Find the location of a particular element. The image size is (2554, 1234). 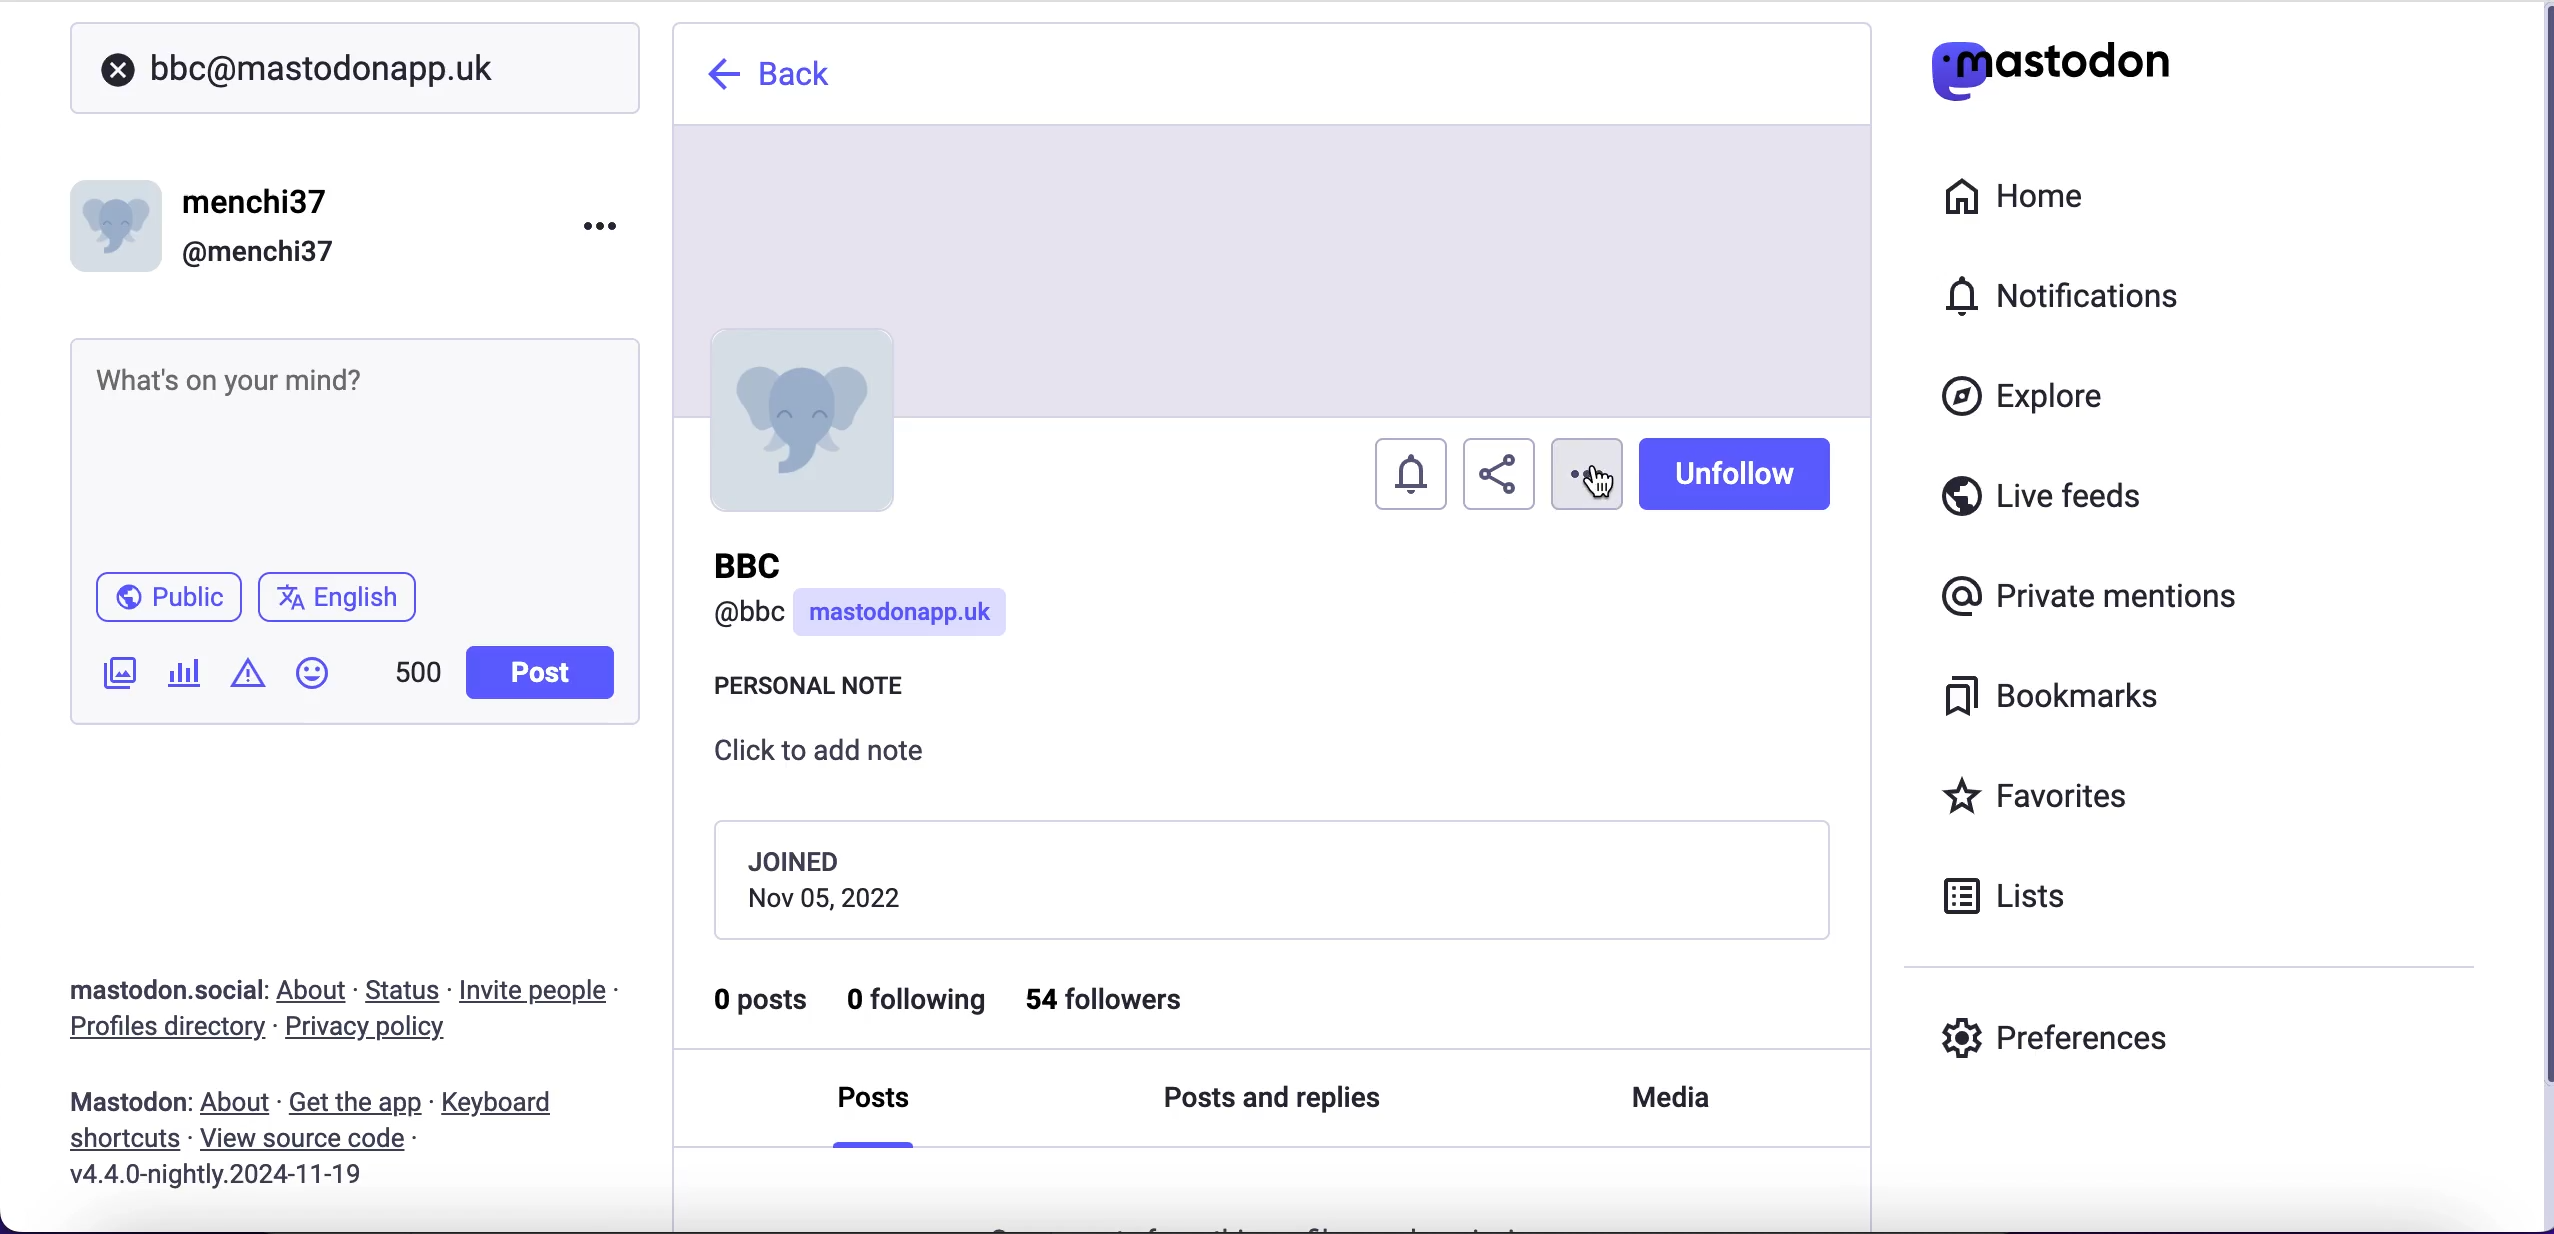

post button is located at coordinates (546, 673).